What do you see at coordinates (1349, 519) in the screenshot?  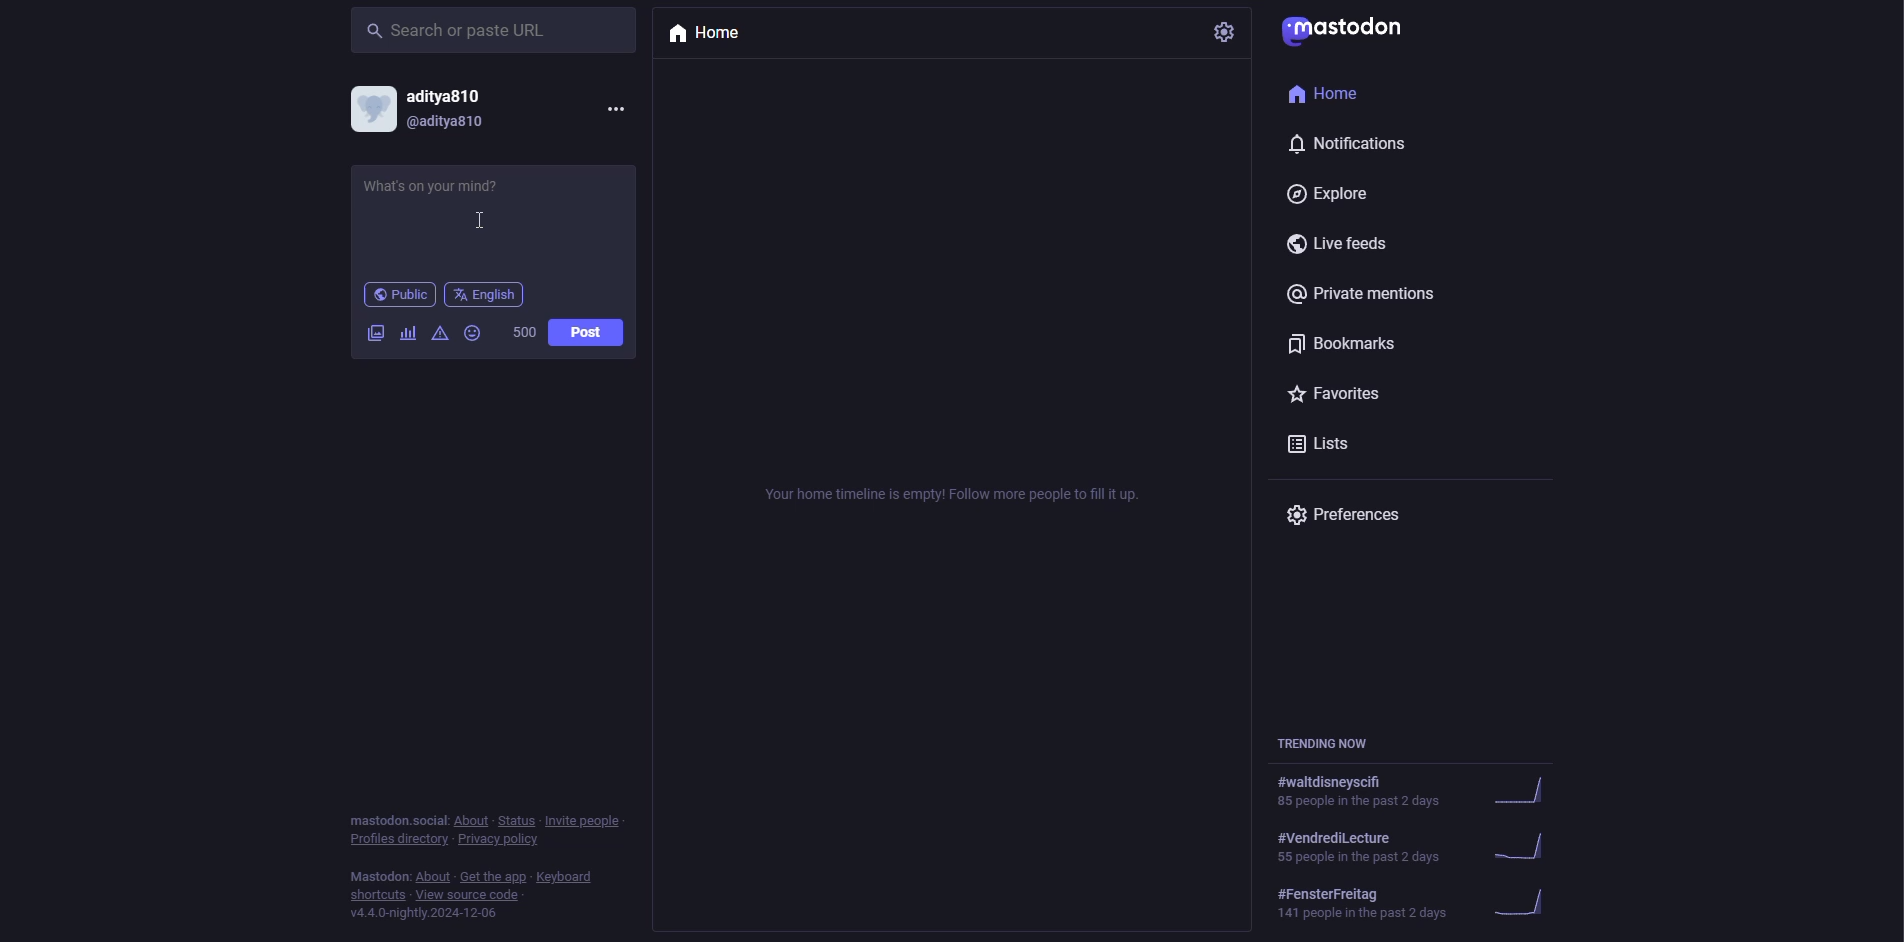 I see `preferences` at bounding box center [1349, 519].